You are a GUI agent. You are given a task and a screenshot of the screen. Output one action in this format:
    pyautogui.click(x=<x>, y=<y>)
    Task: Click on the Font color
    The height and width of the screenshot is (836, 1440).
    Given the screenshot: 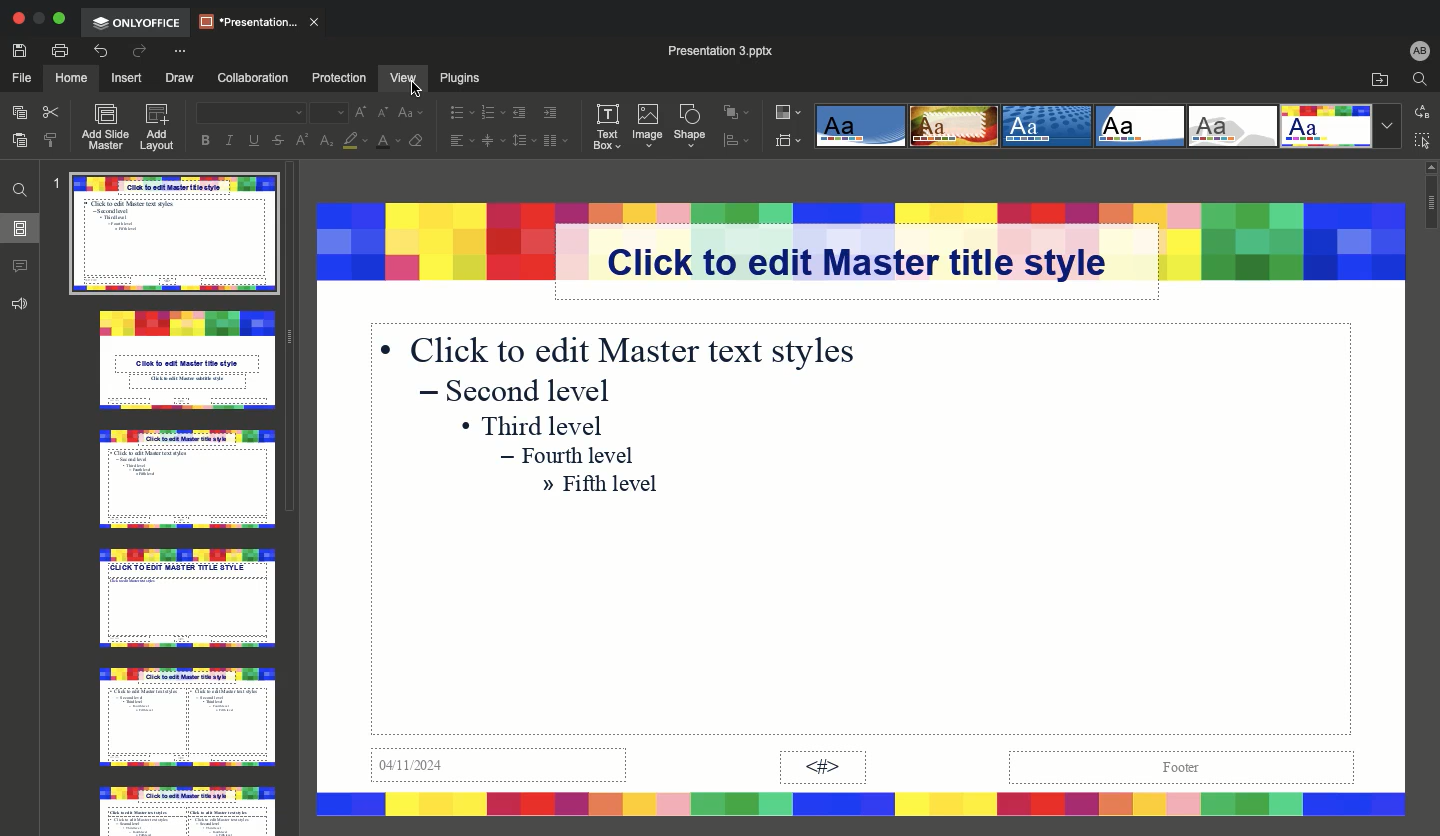 What is the action you would take?
    pyautogui.click(x=385, y=143)
    